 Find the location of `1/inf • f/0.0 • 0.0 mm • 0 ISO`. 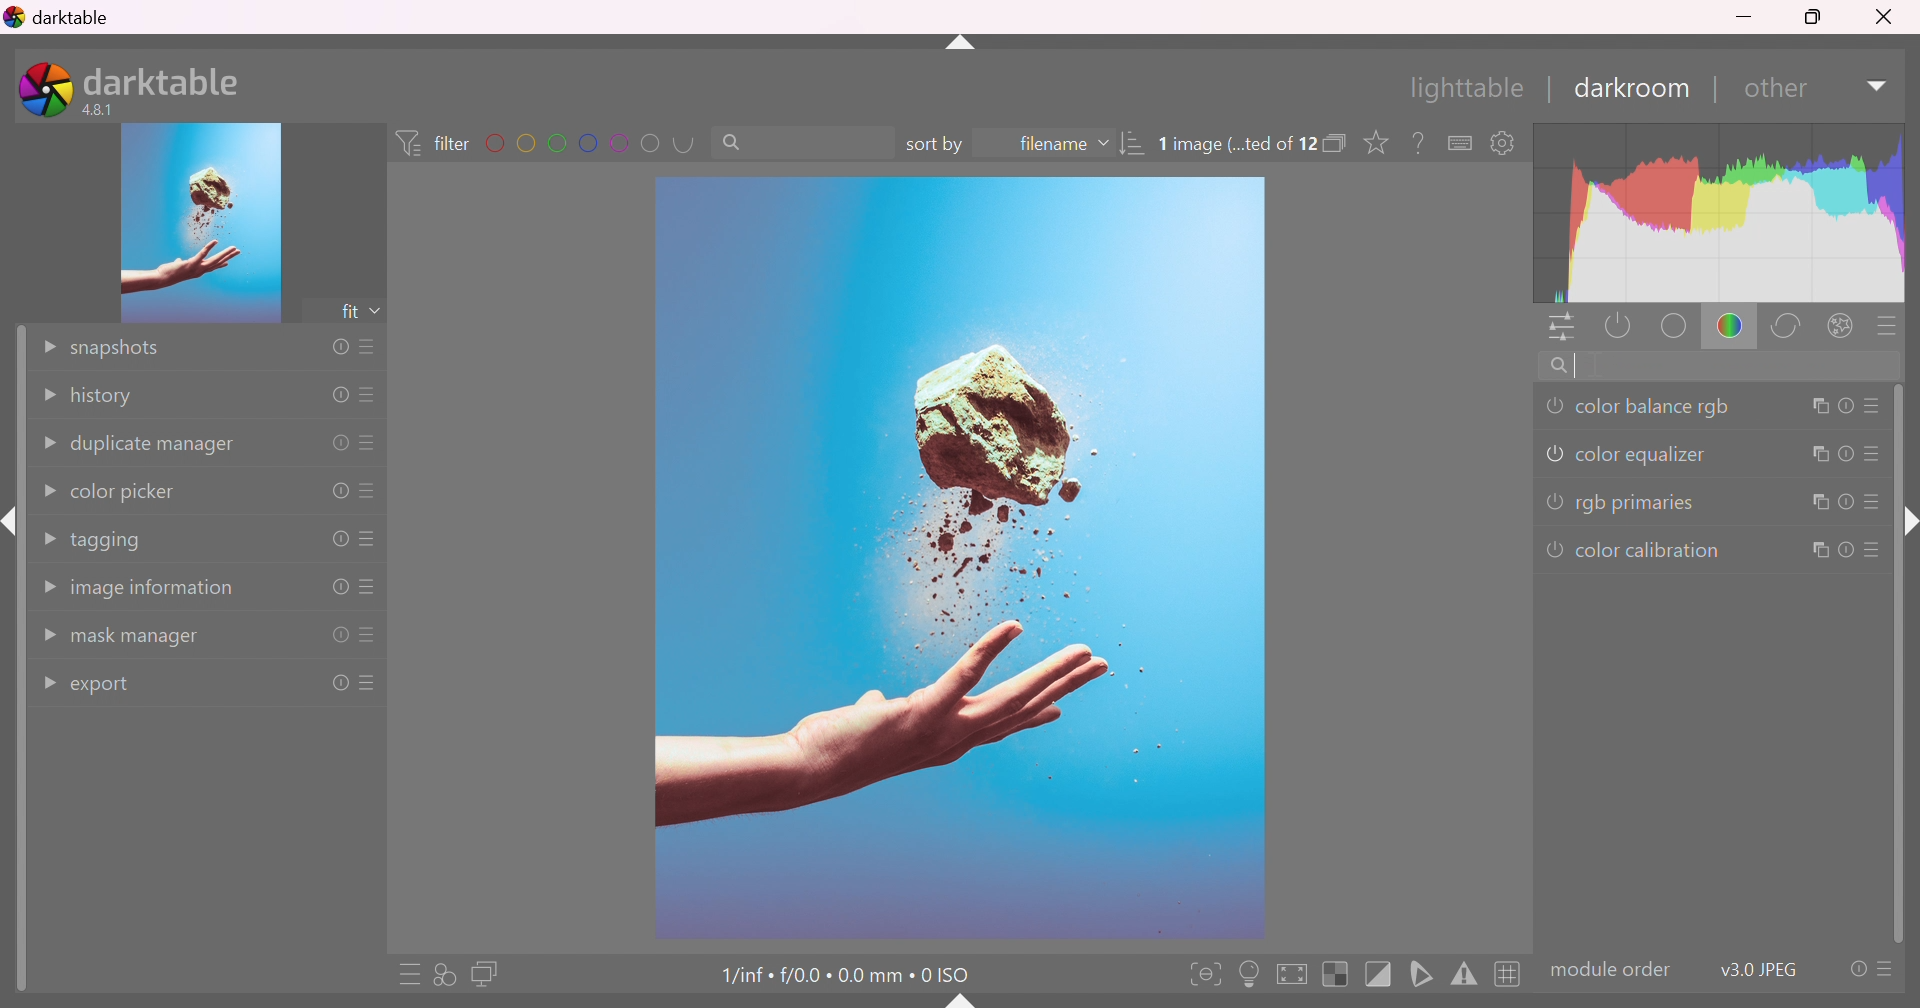

1/inf • f/0.0 • 0.0 mm • 0 ISO is located at coordinates (833, 976).